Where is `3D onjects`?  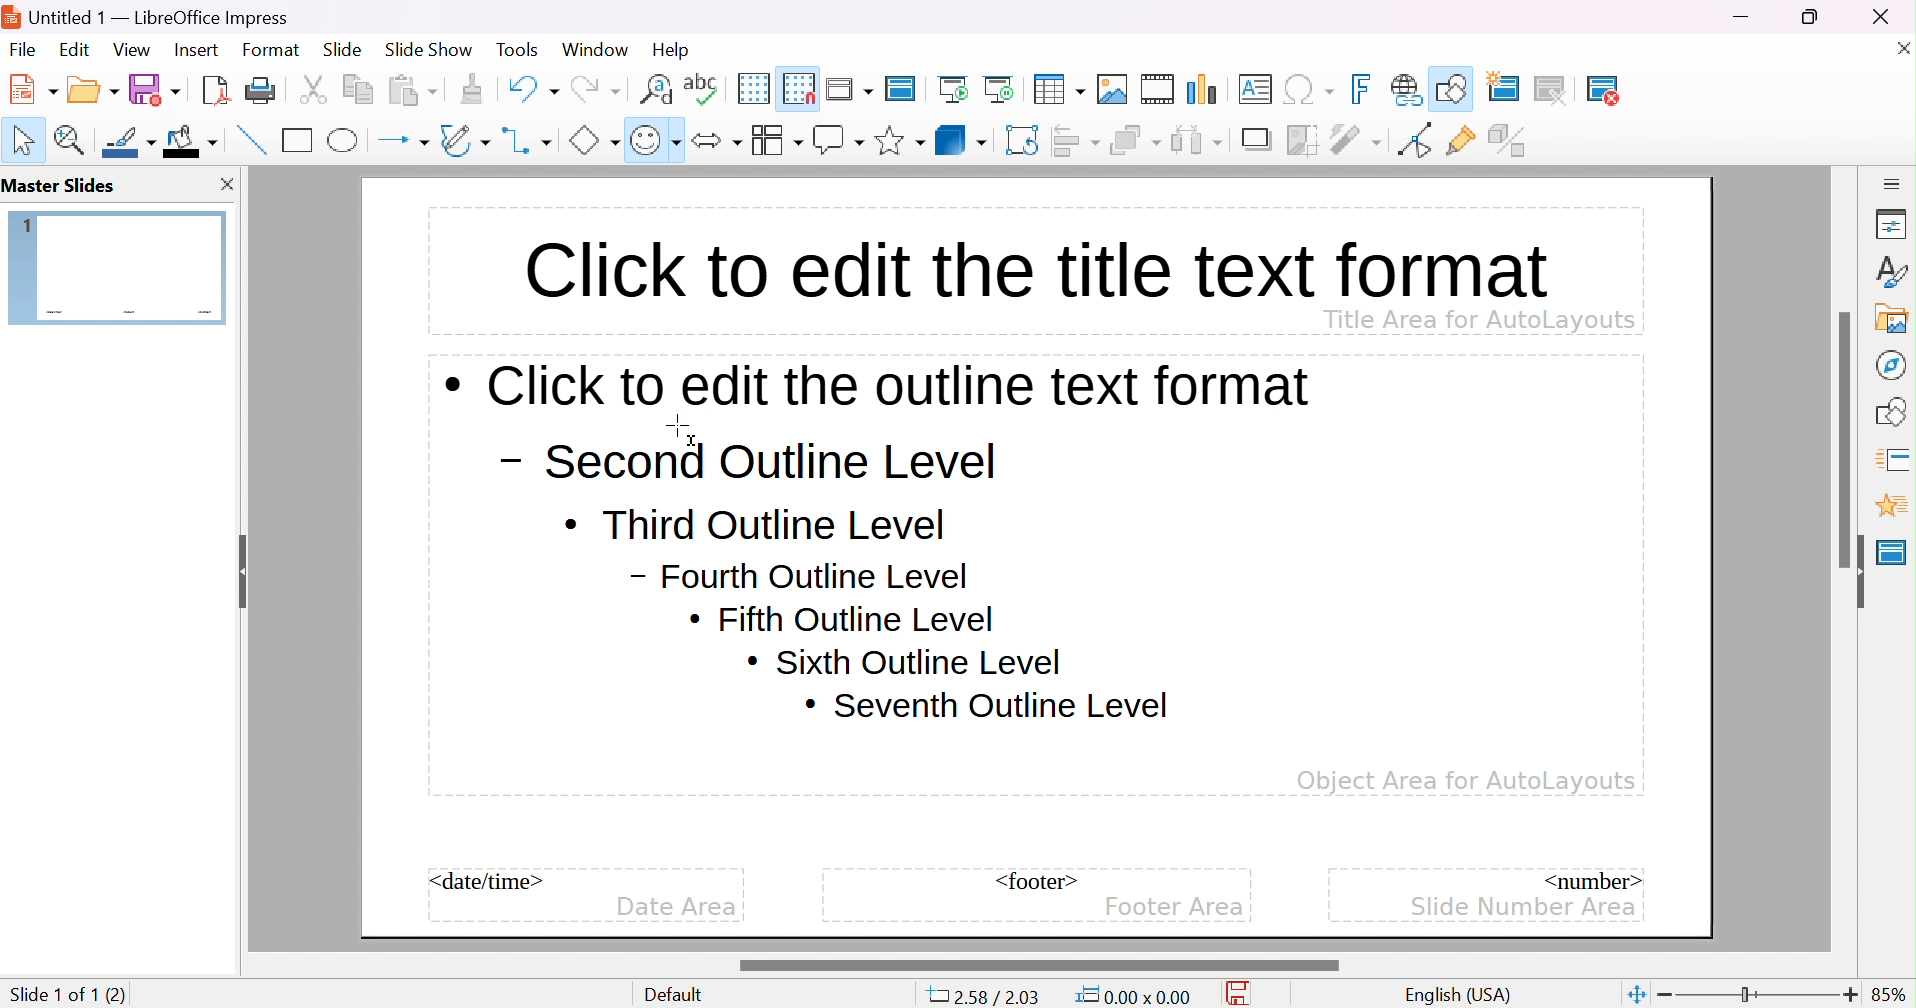
3D onjects is located at coordinates (961, 139).